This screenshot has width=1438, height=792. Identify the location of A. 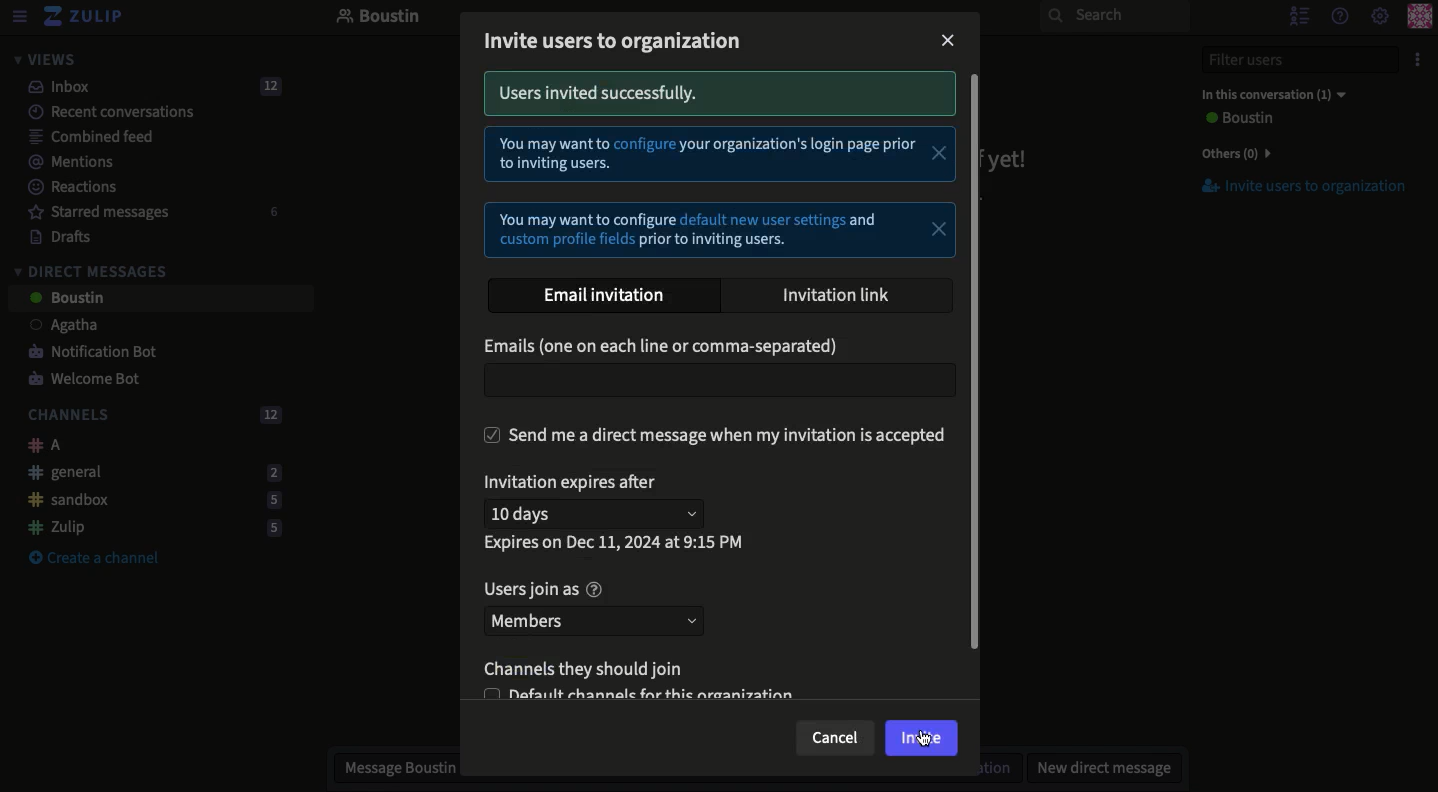
(39, 445).